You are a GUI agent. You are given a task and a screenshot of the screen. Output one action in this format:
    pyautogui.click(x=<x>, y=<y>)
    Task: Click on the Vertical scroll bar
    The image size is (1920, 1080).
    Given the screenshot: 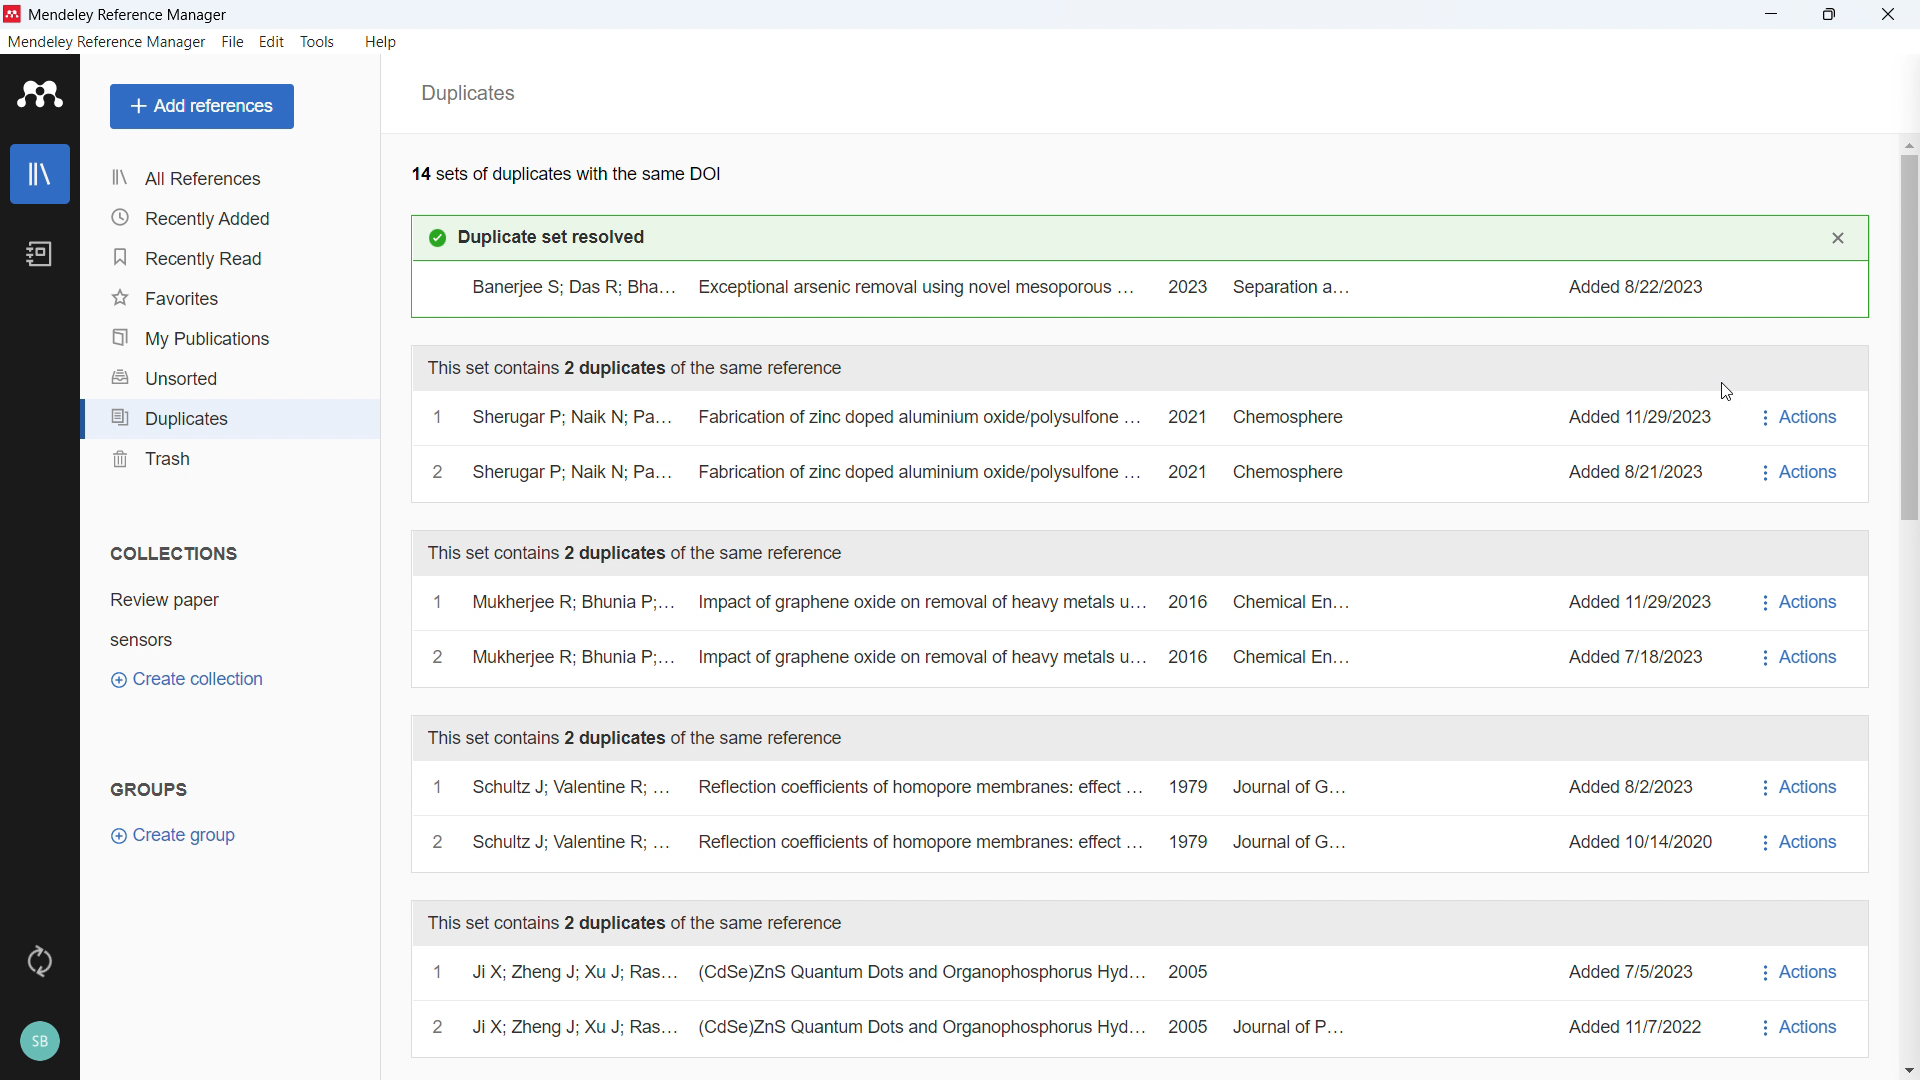 What is the action you would take?
    pyautogui.click(x=1911, y=332)
    